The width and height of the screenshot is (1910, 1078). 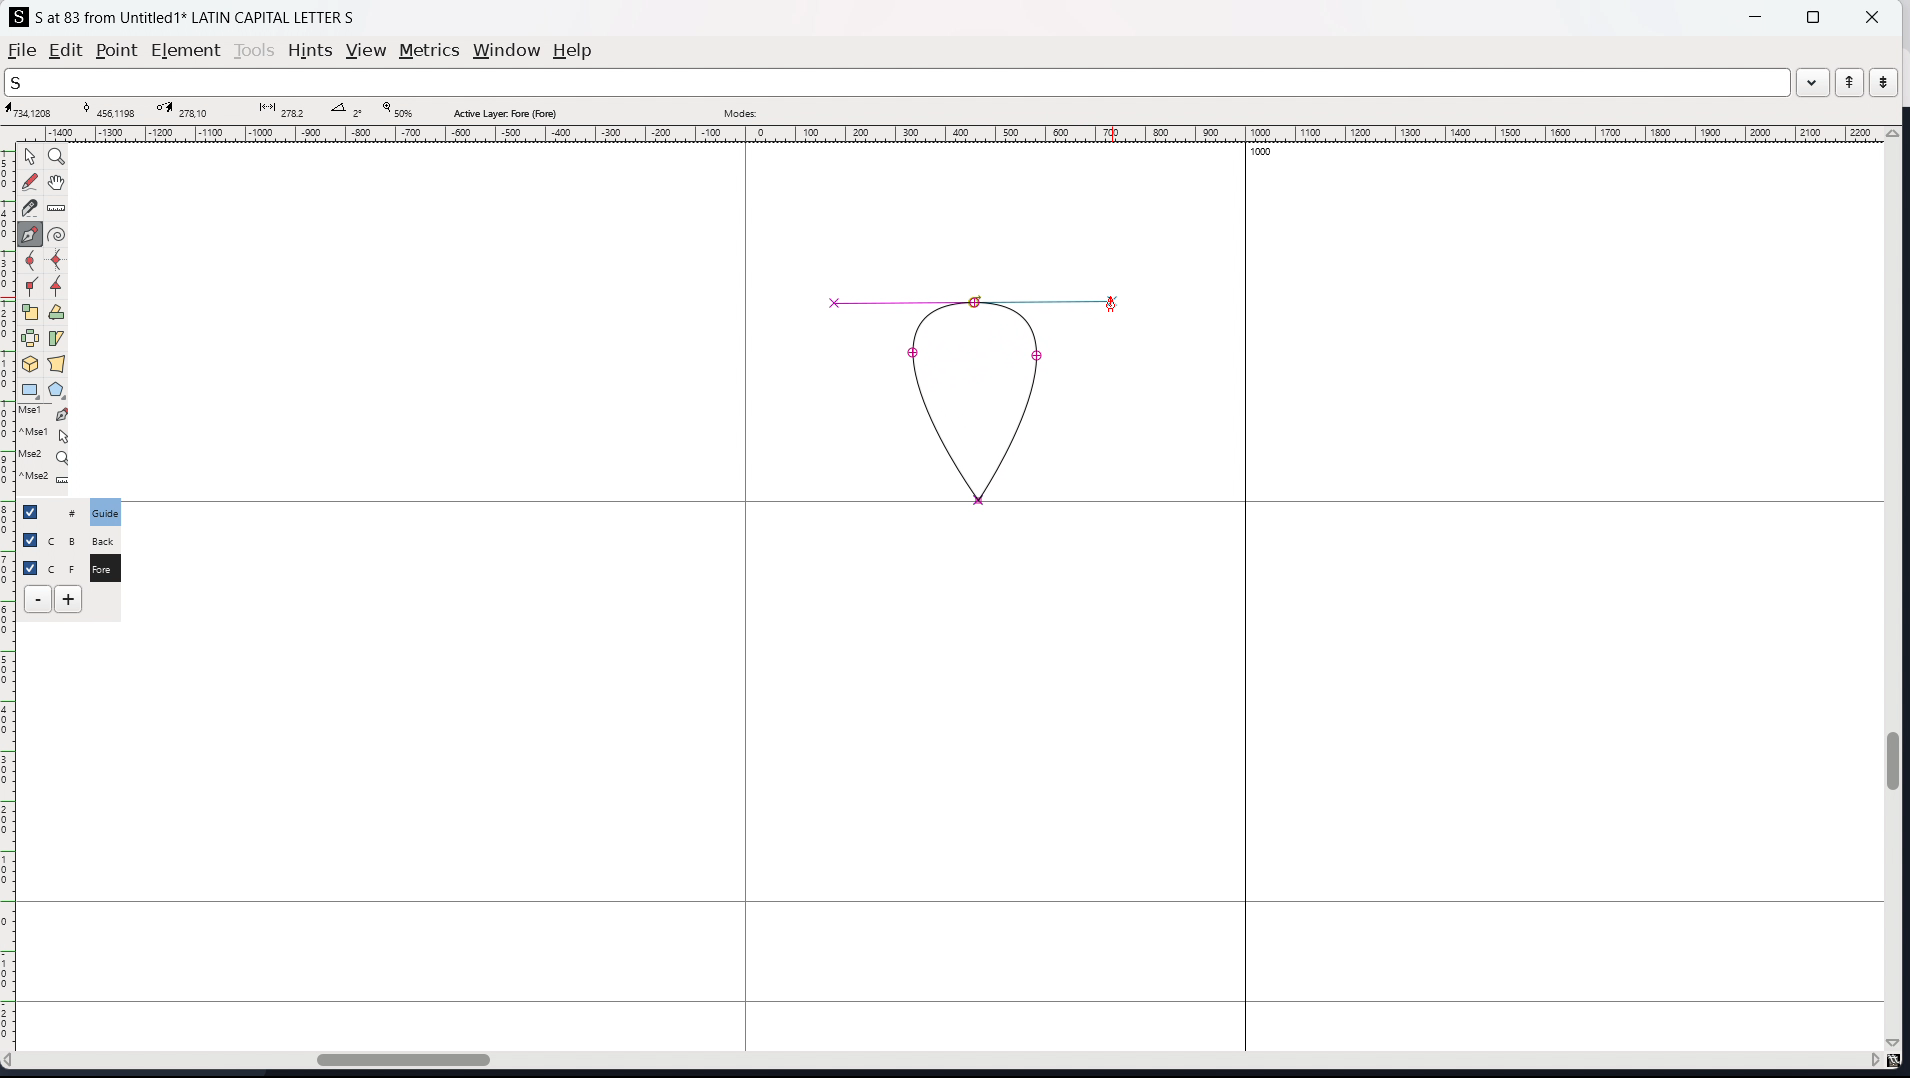 I want to click on logo, so click(x=19, y=17).